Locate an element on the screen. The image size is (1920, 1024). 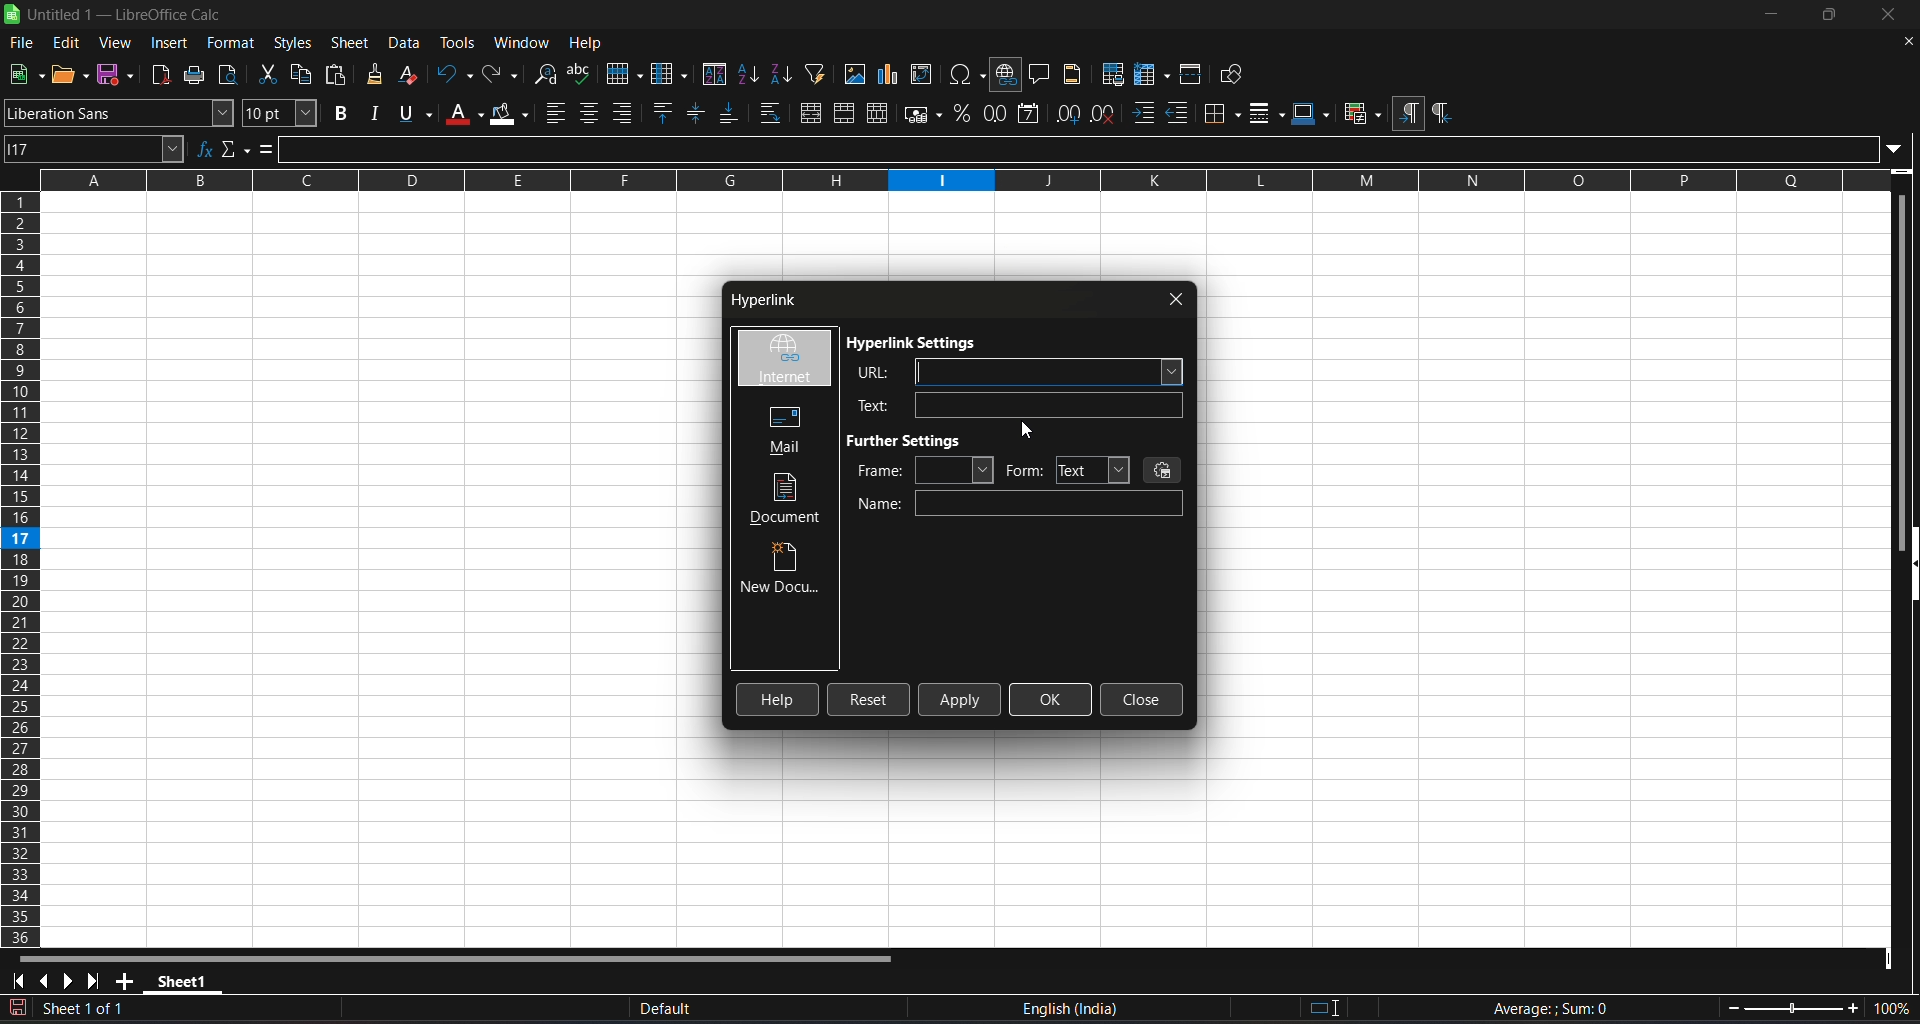
format as date is located at coordinates (1031, 114).